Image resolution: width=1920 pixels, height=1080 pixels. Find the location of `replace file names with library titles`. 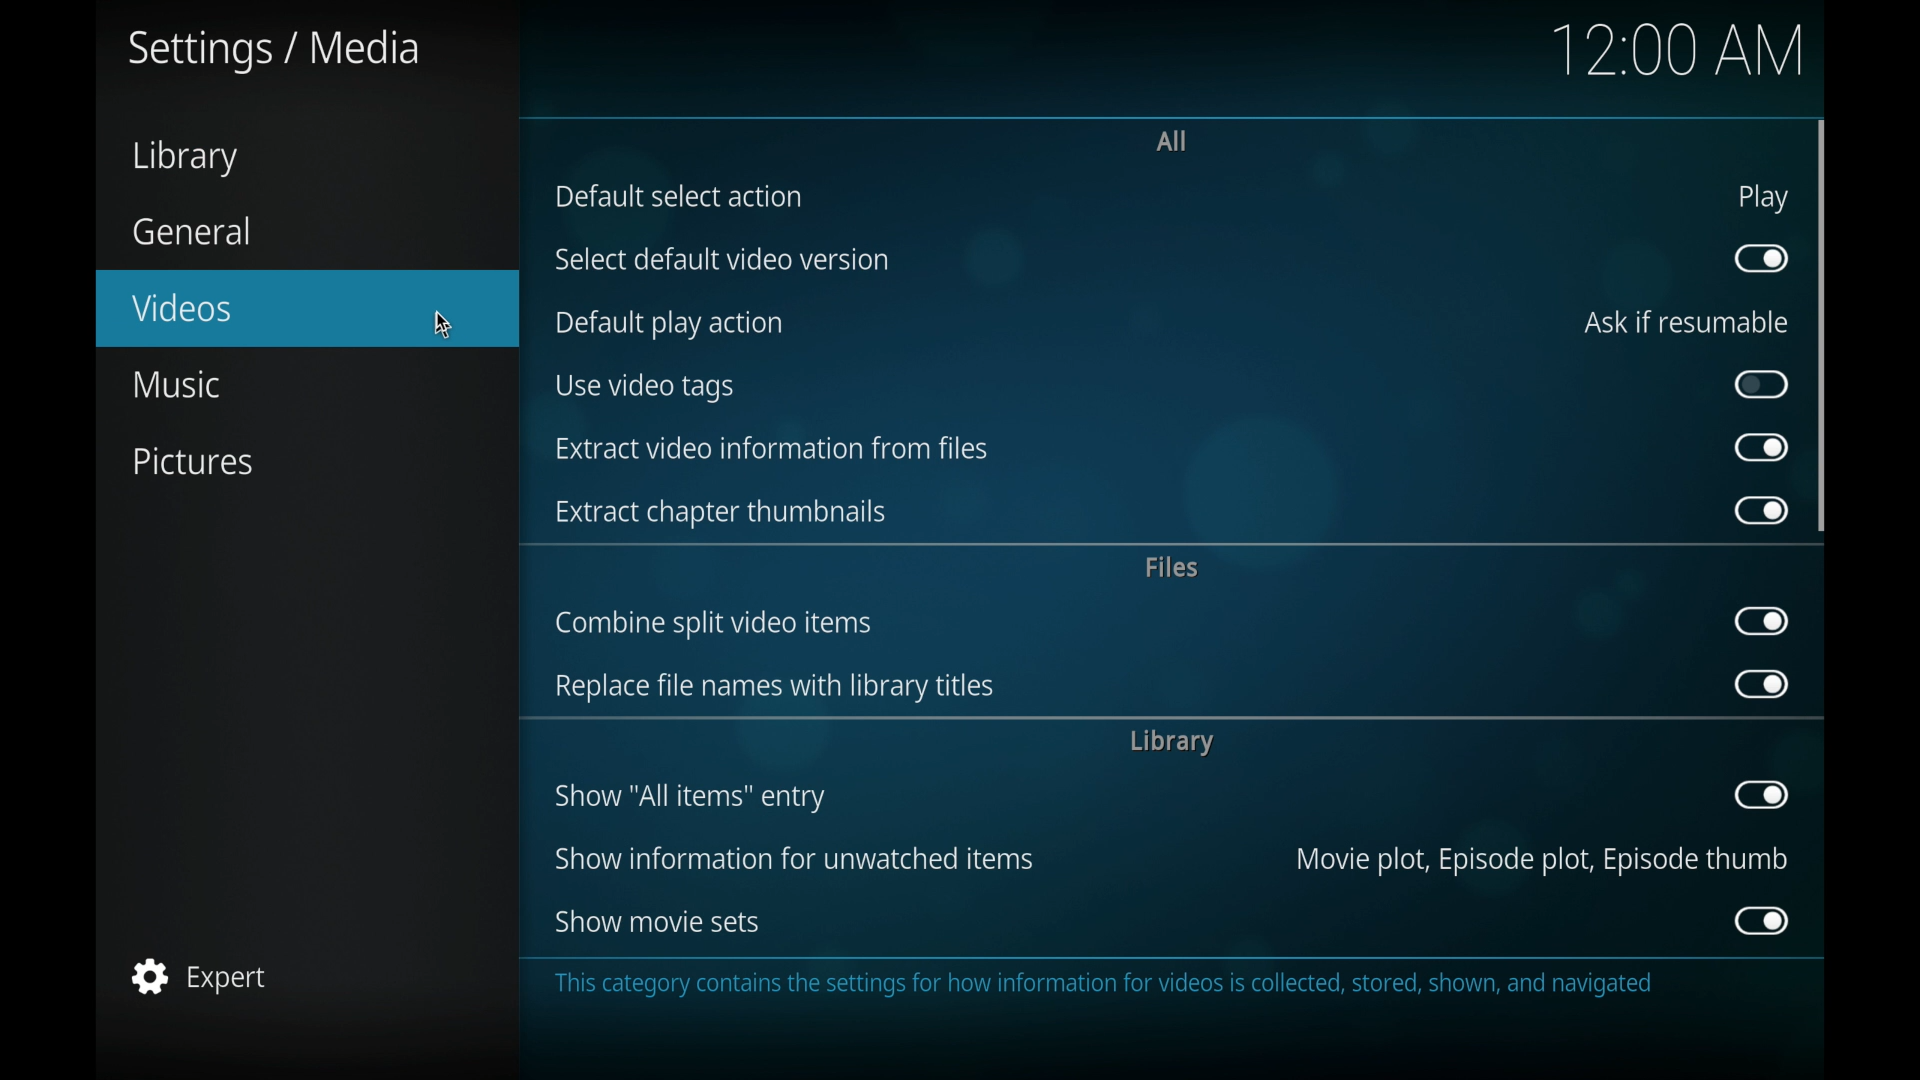

replace file names with library titles is located at coordinates (774, 688).